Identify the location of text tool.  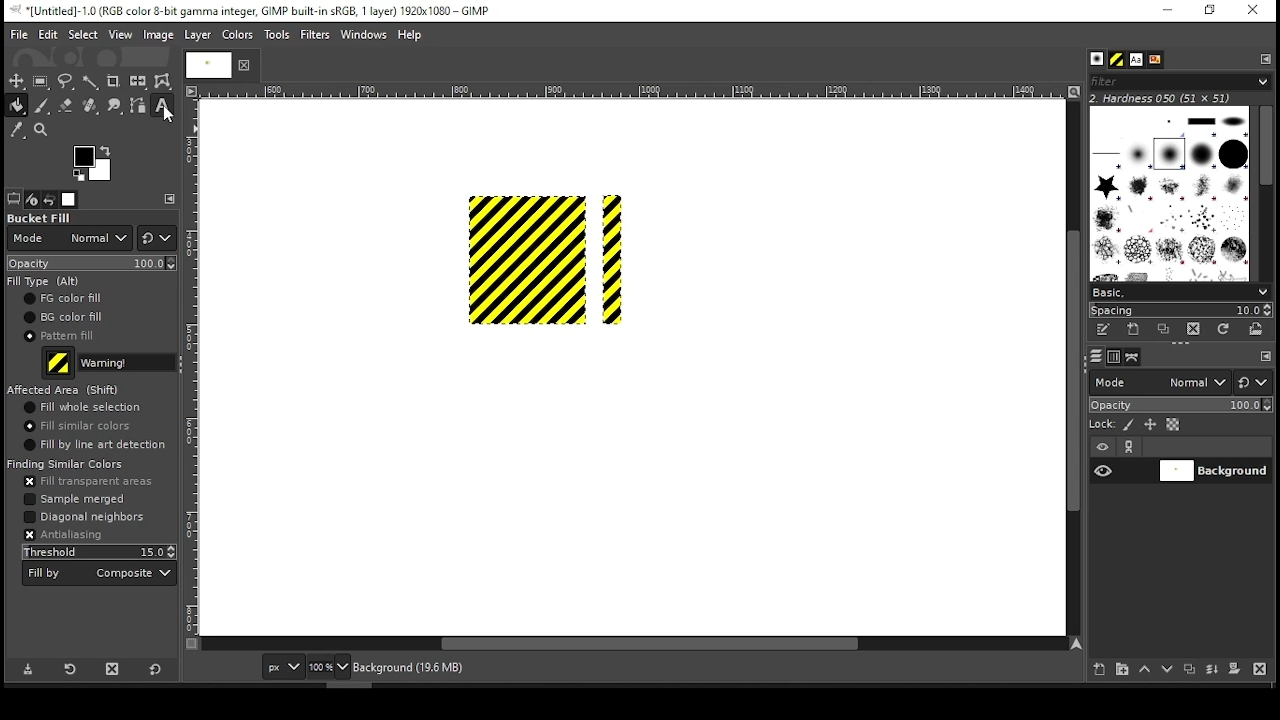
(162, 107).